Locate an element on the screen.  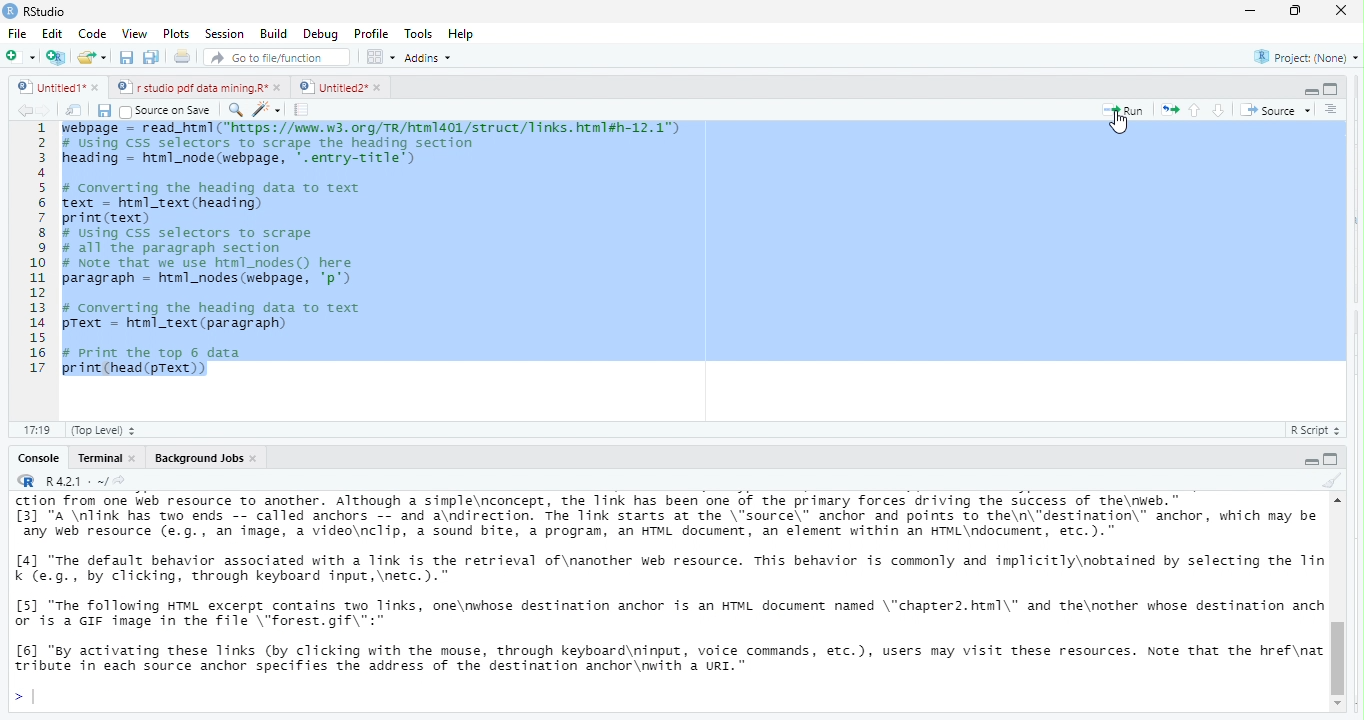
‘Session is located at coordinates (223, 34).